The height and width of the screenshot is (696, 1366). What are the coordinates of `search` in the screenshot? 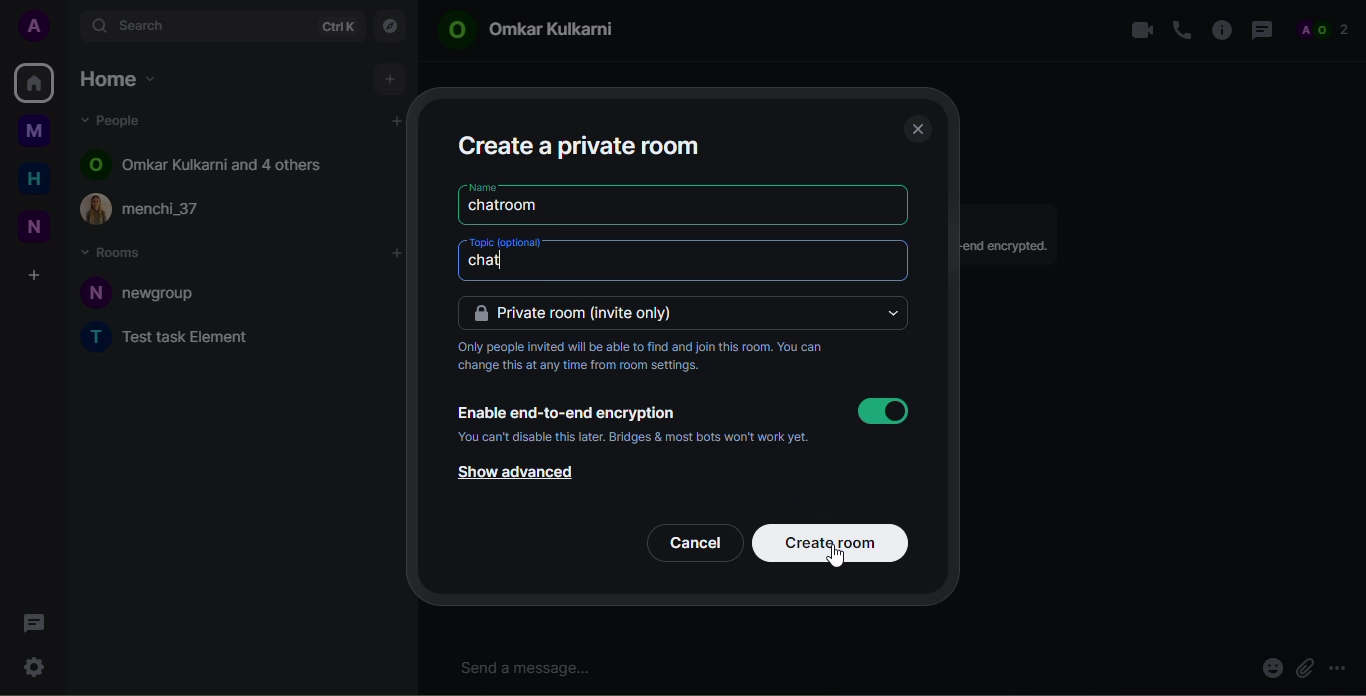 It's located at (146, 24).